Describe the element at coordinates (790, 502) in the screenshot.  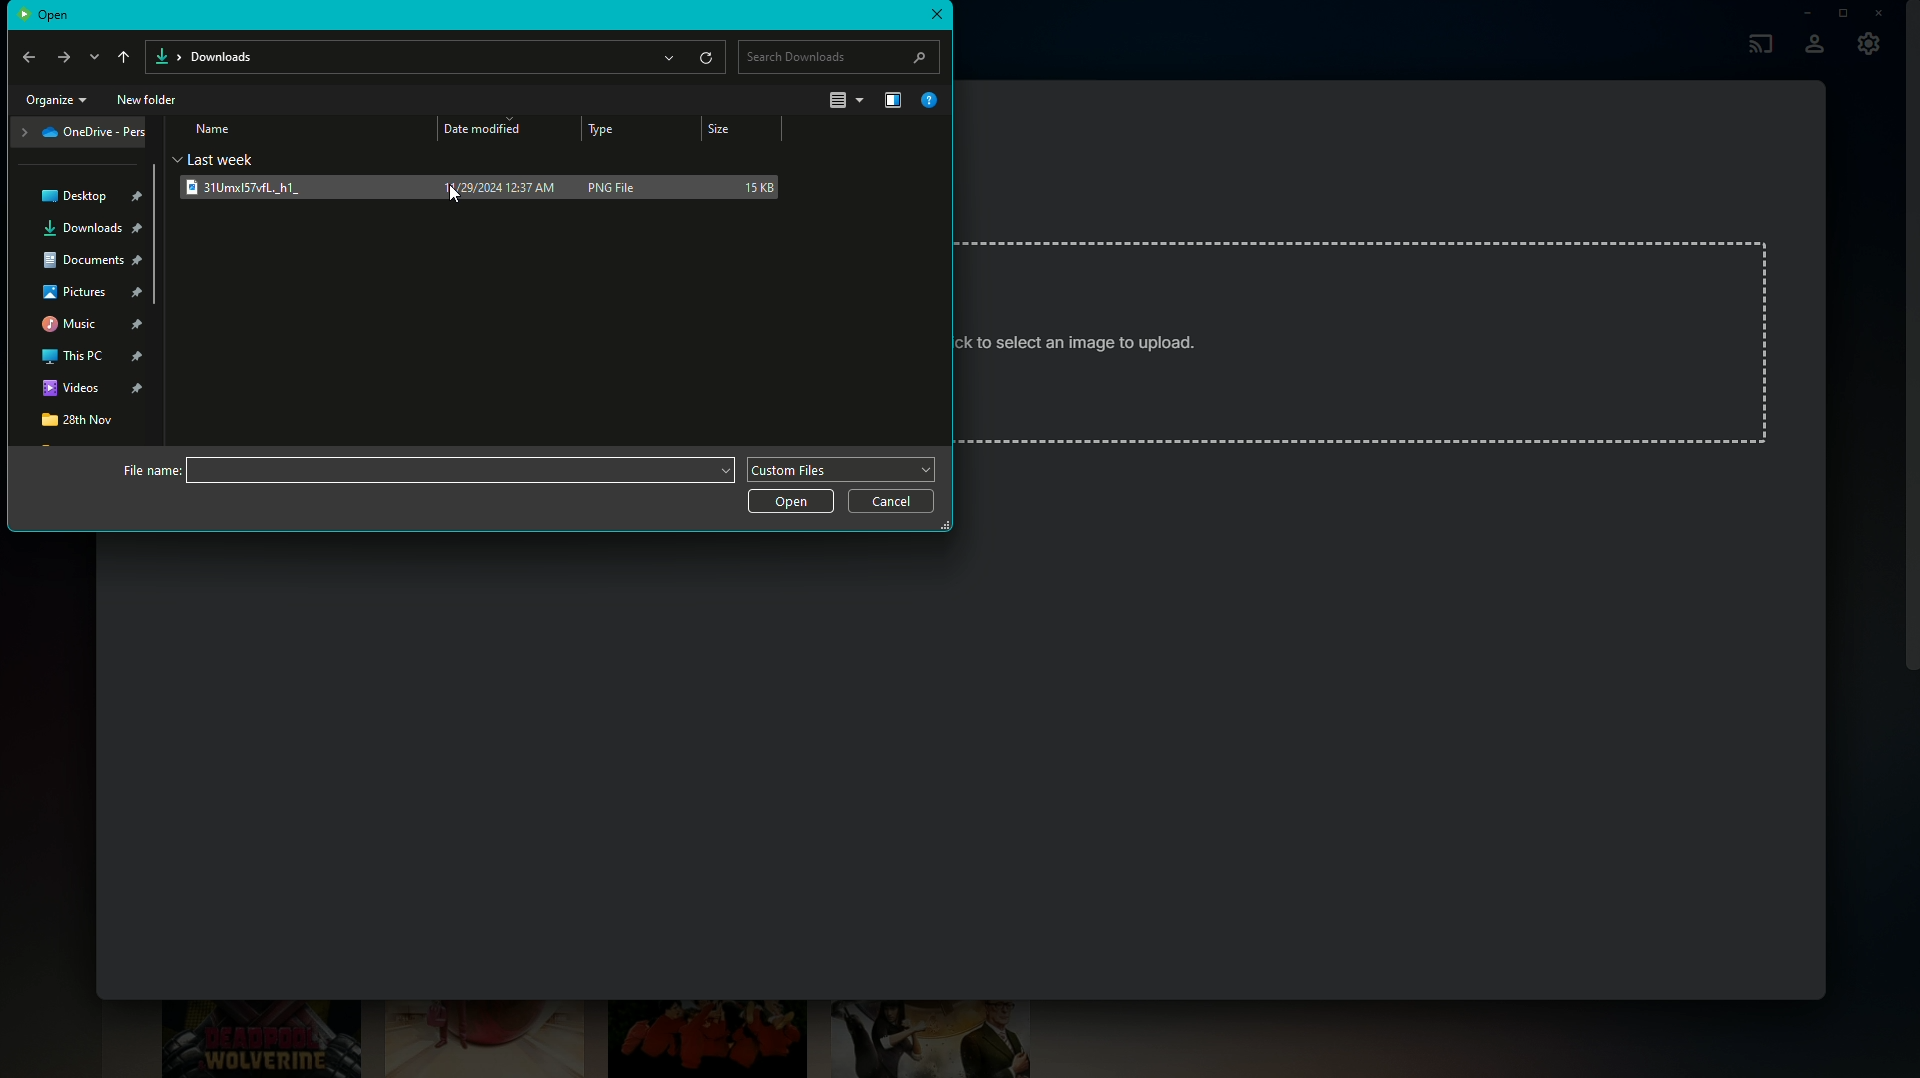
I see `Open` at that location.